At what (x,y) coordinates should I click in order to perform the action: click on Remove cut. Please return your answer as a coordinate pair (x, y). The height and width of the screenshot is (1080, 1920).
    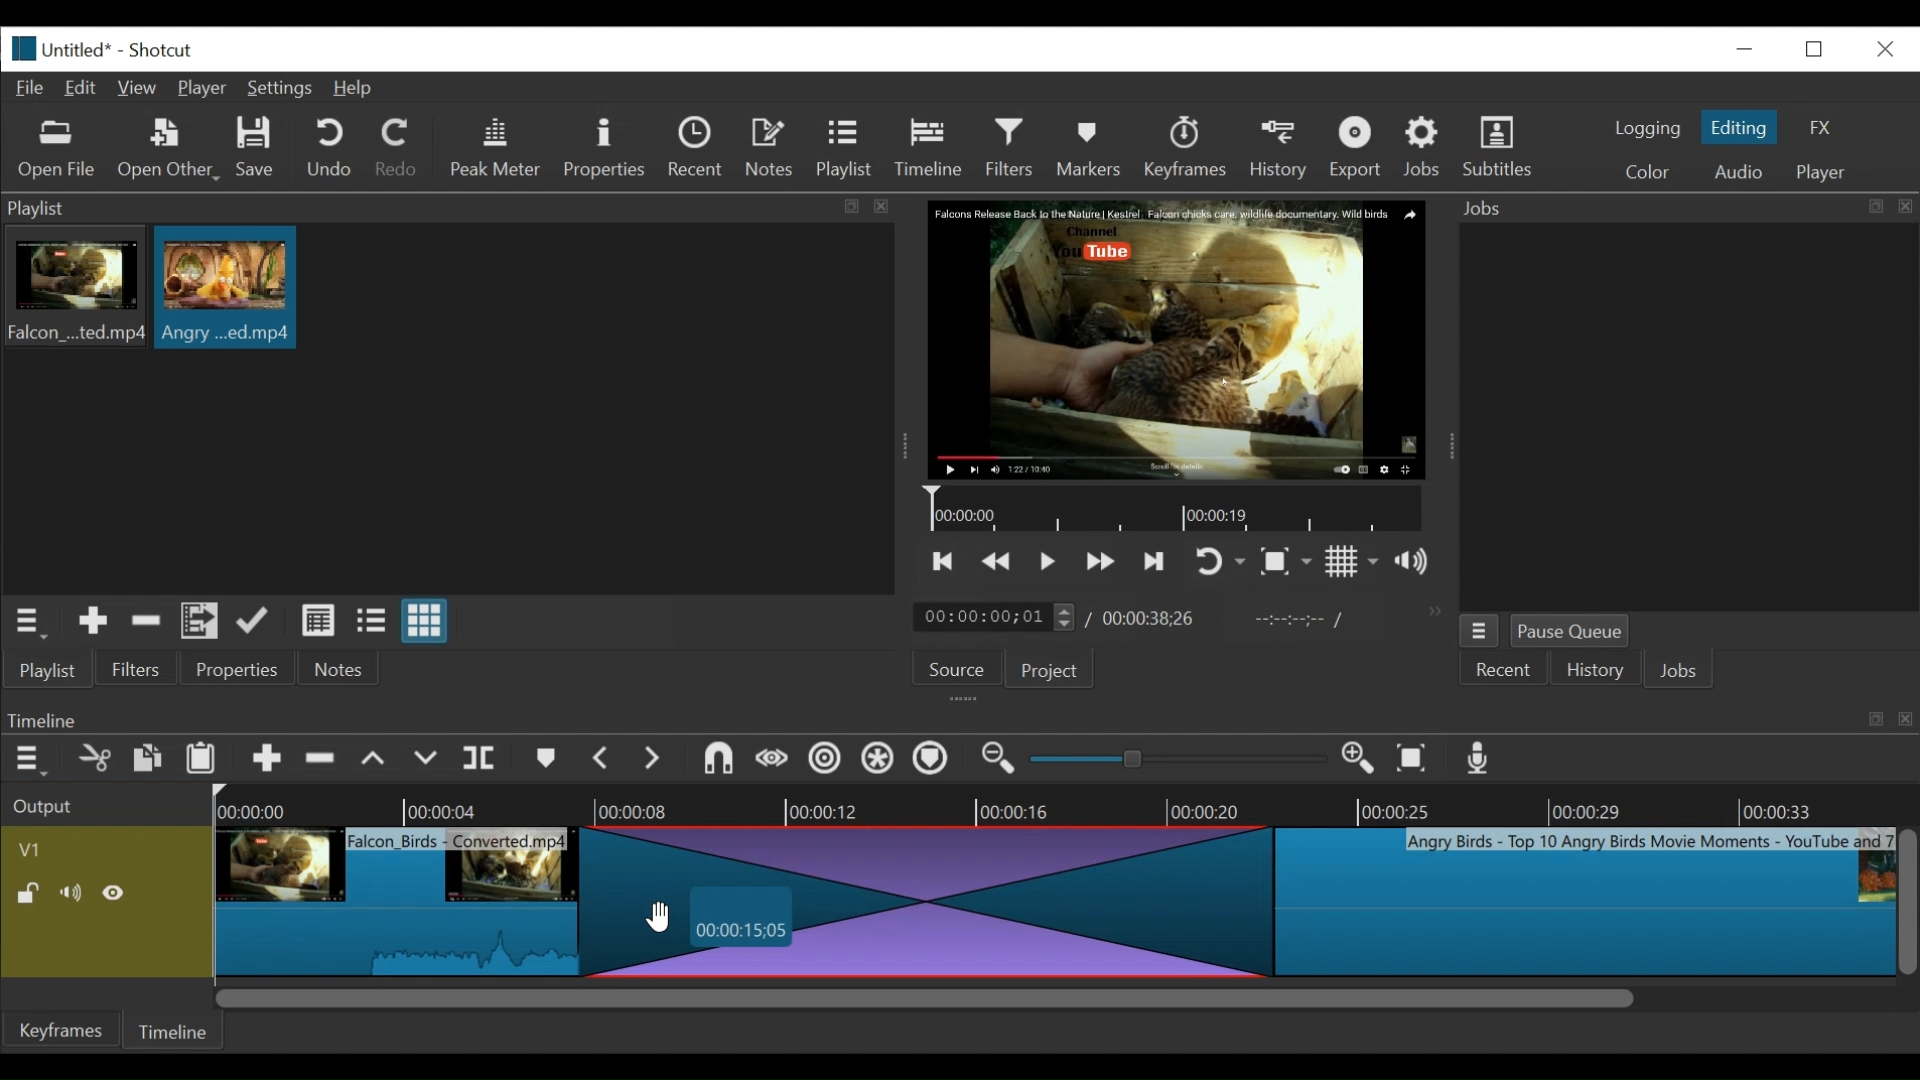
    Looking at the image, I should click on (146, 624).